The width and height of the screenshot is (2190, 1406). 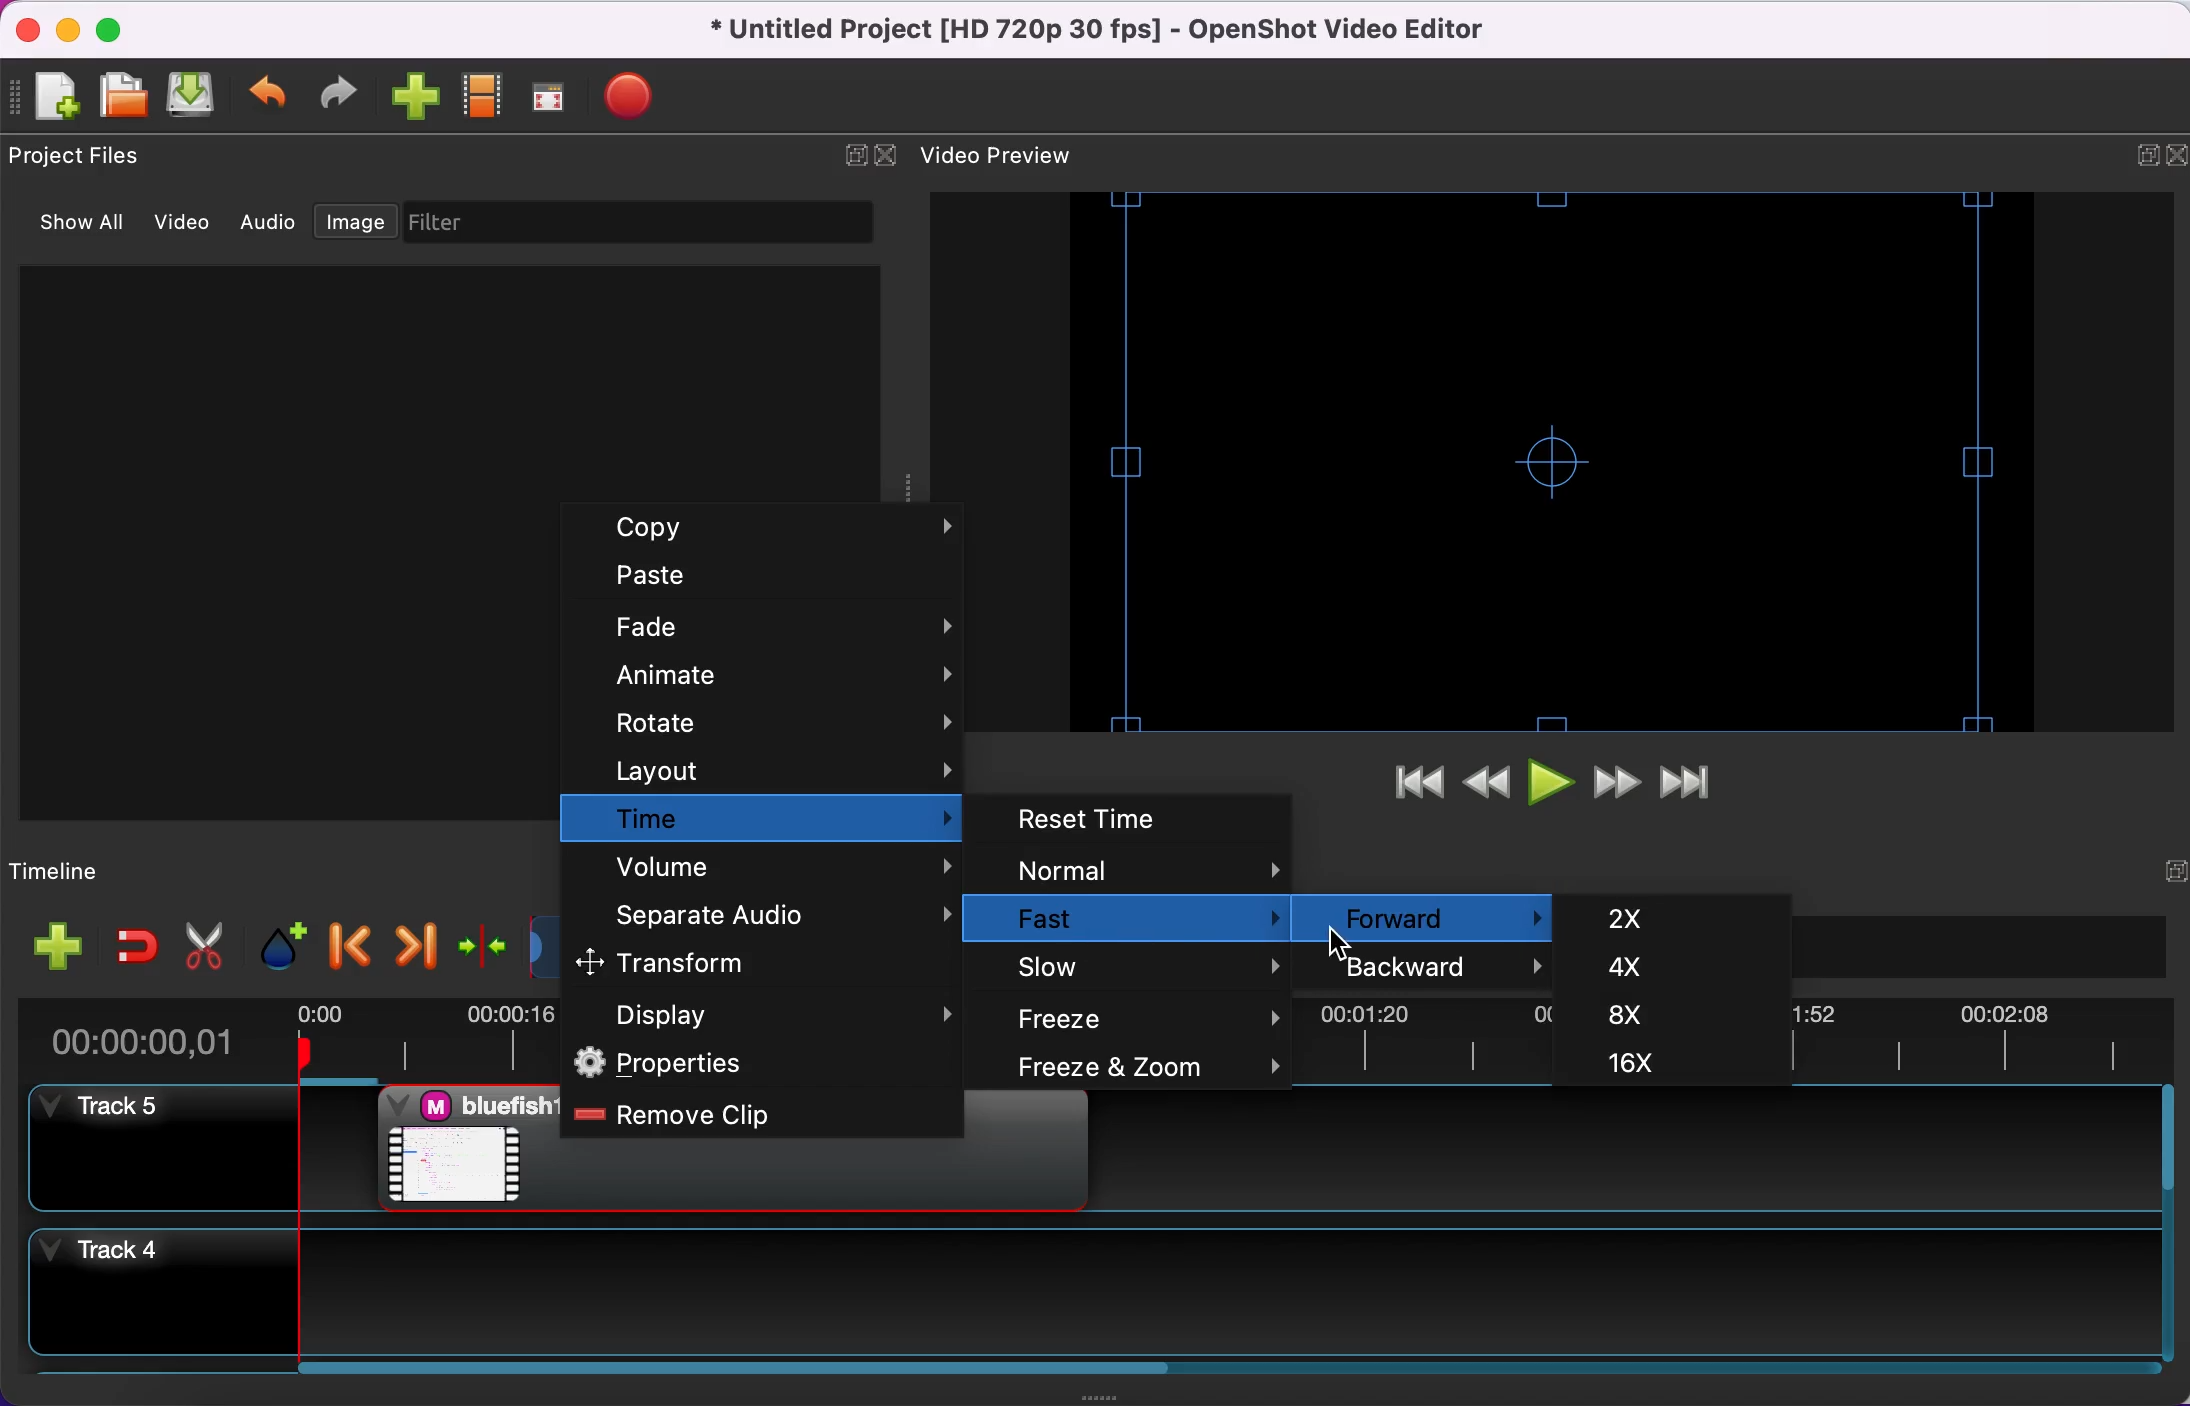 I want to click on video preview, so click(x=1549, y=463).